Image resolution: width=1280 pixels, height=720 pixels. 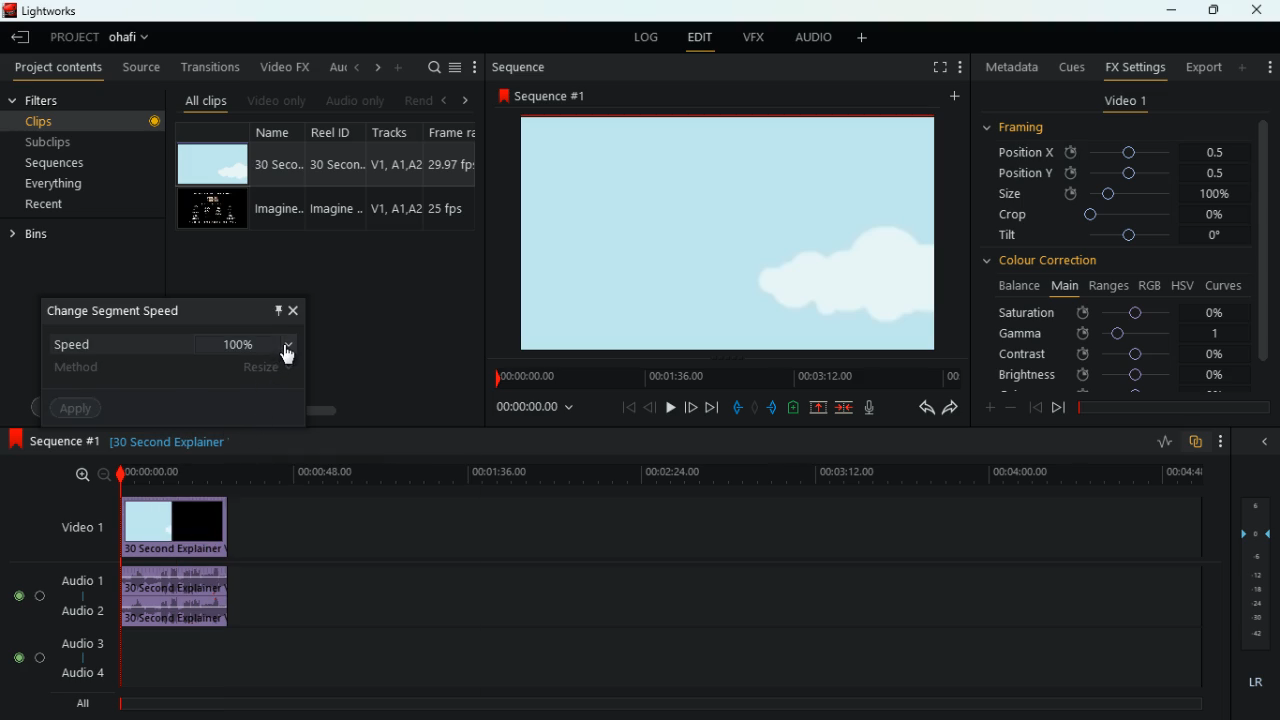 What do you see at coordinates (935, 67) in the screenshot?
I see `screen` at bounding box center [935, 67].